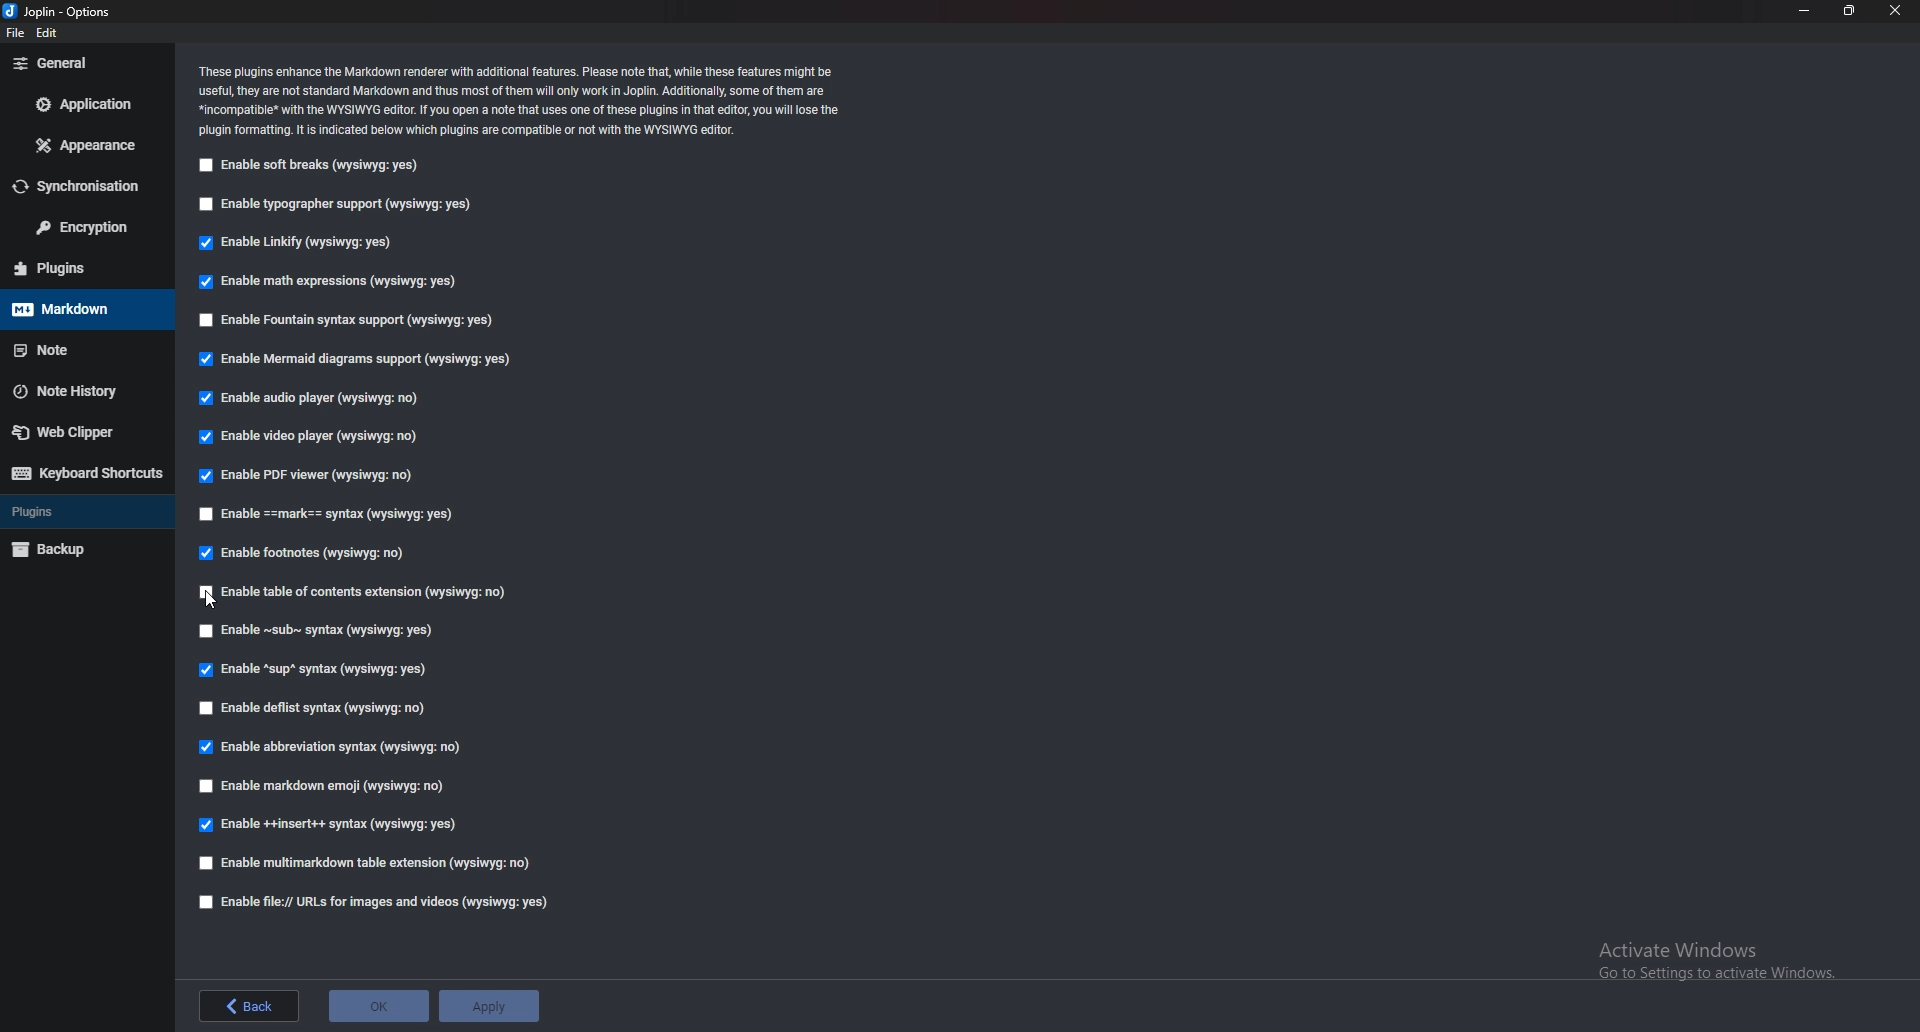 The image size is (1920, 1032). What do you see at coordinates (315, 474) in the screenshot?
I see `Enable PDF viewer` at bounding box center [315, 474].